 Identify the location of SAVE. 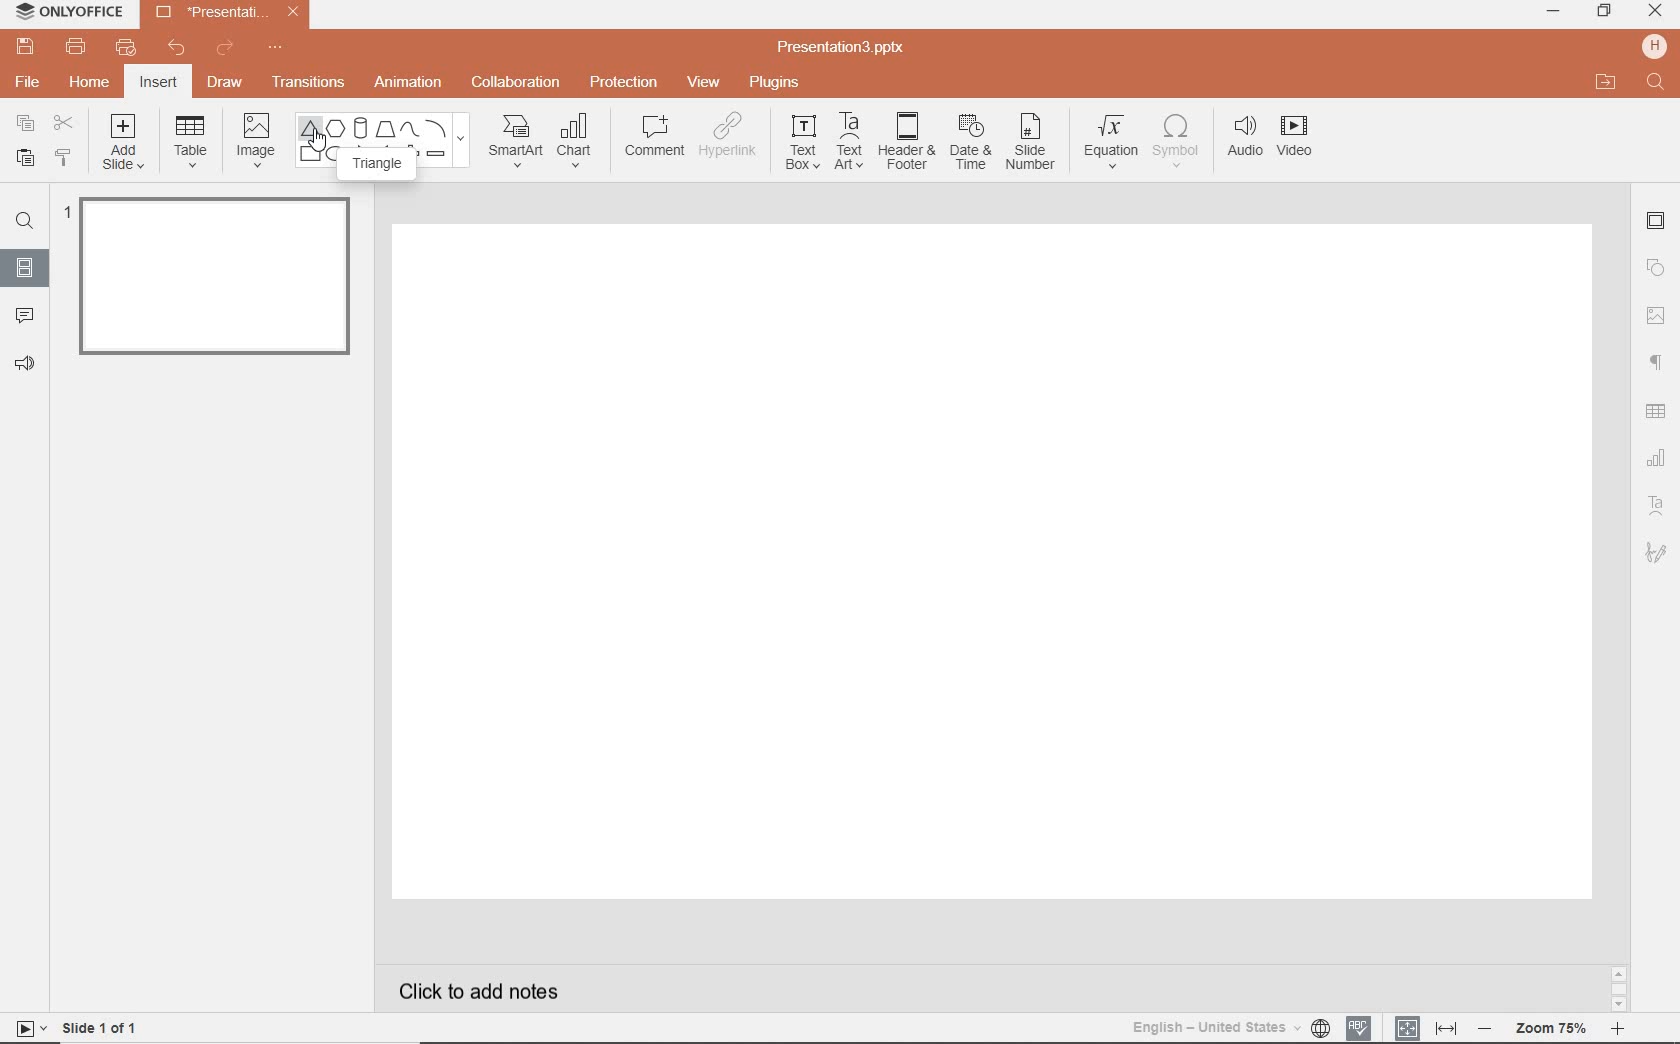
(28, 45).